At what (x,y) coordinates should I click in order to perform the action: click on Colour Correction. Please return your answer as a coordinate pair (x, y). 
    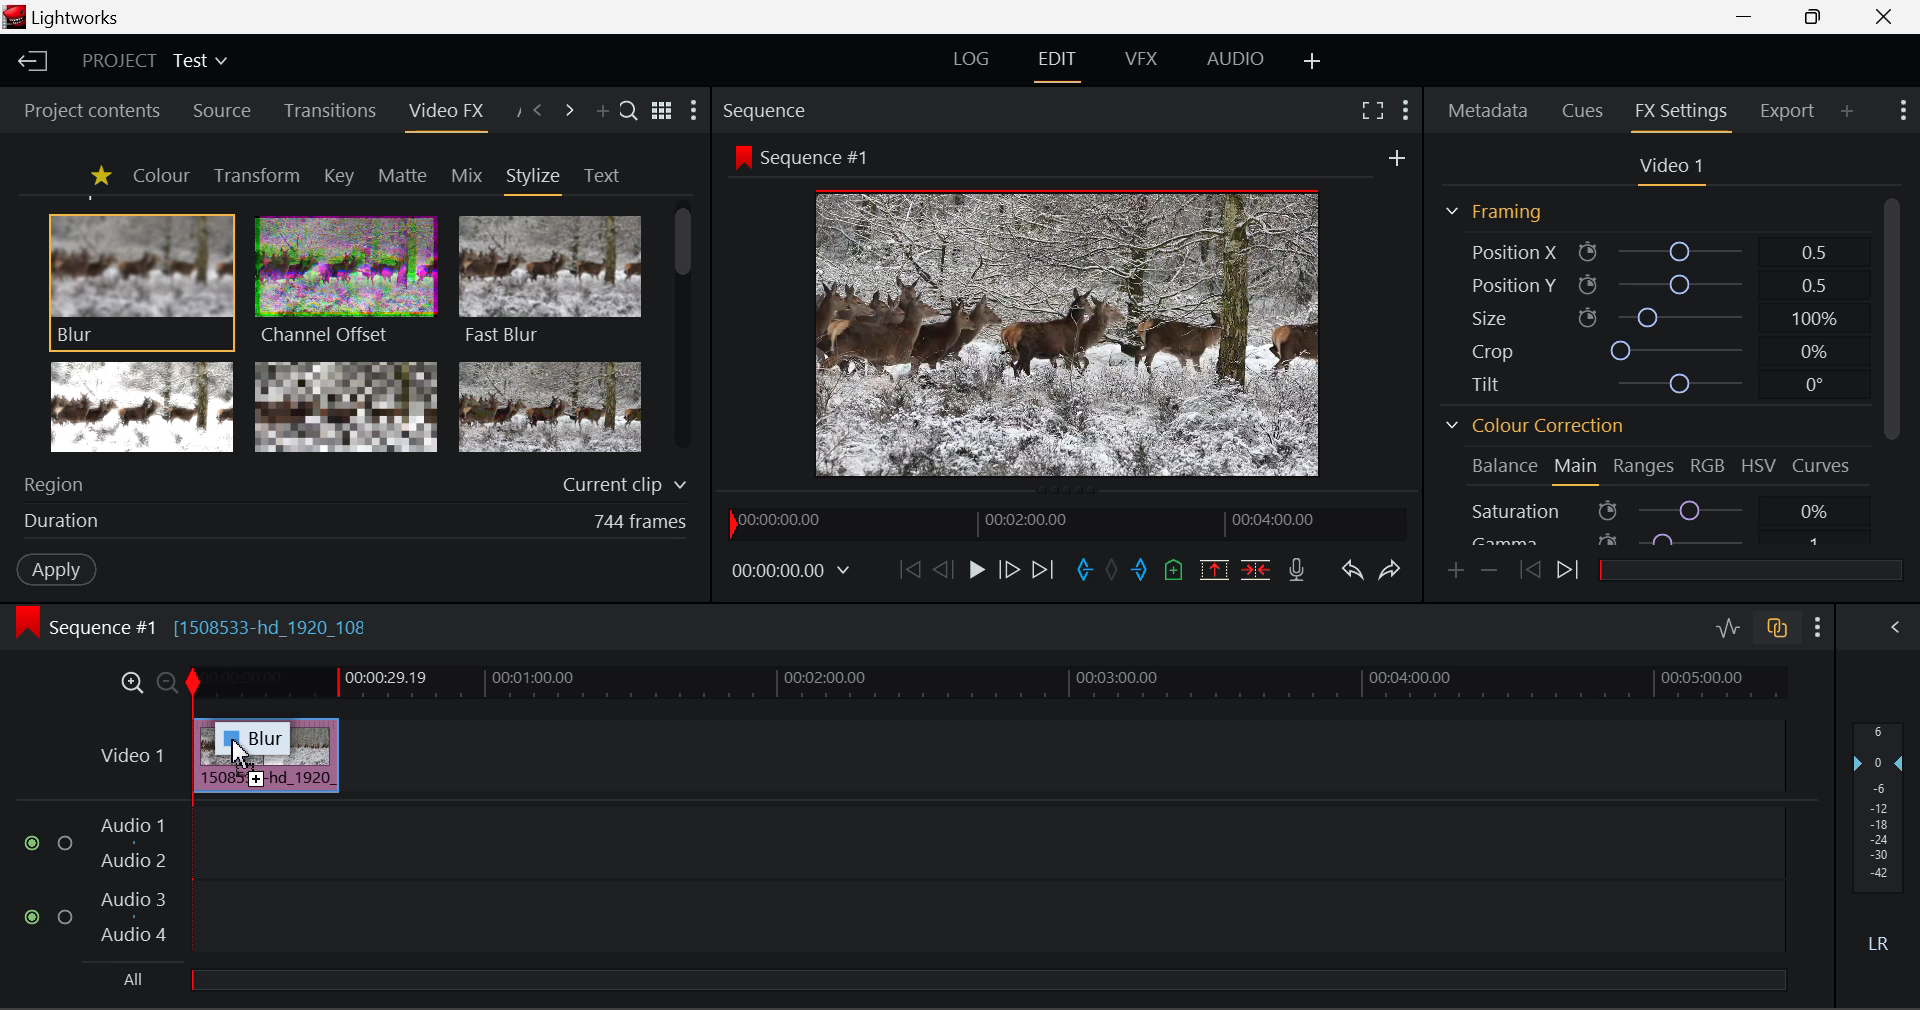
    Looking at the image, I should click on (1535, 424).